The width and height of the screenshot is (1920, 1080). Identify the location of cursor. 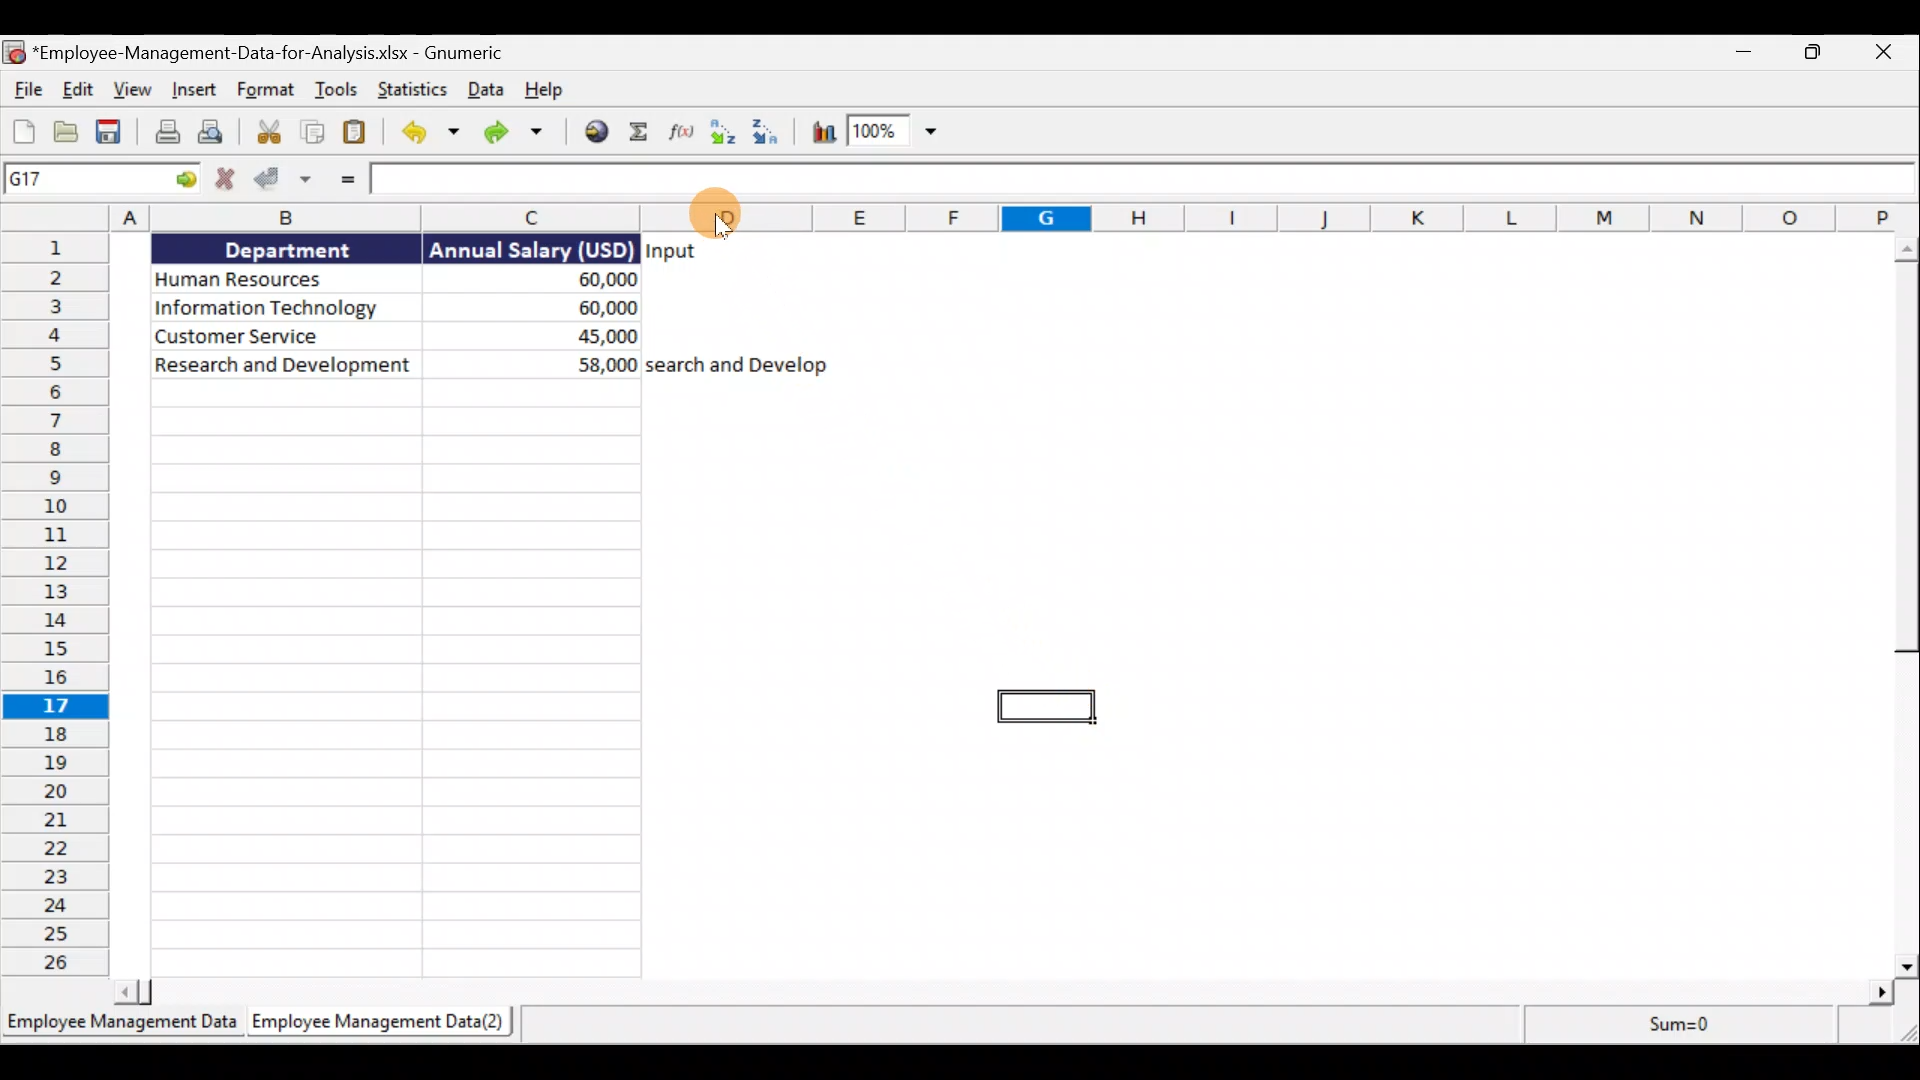
(719, 218).